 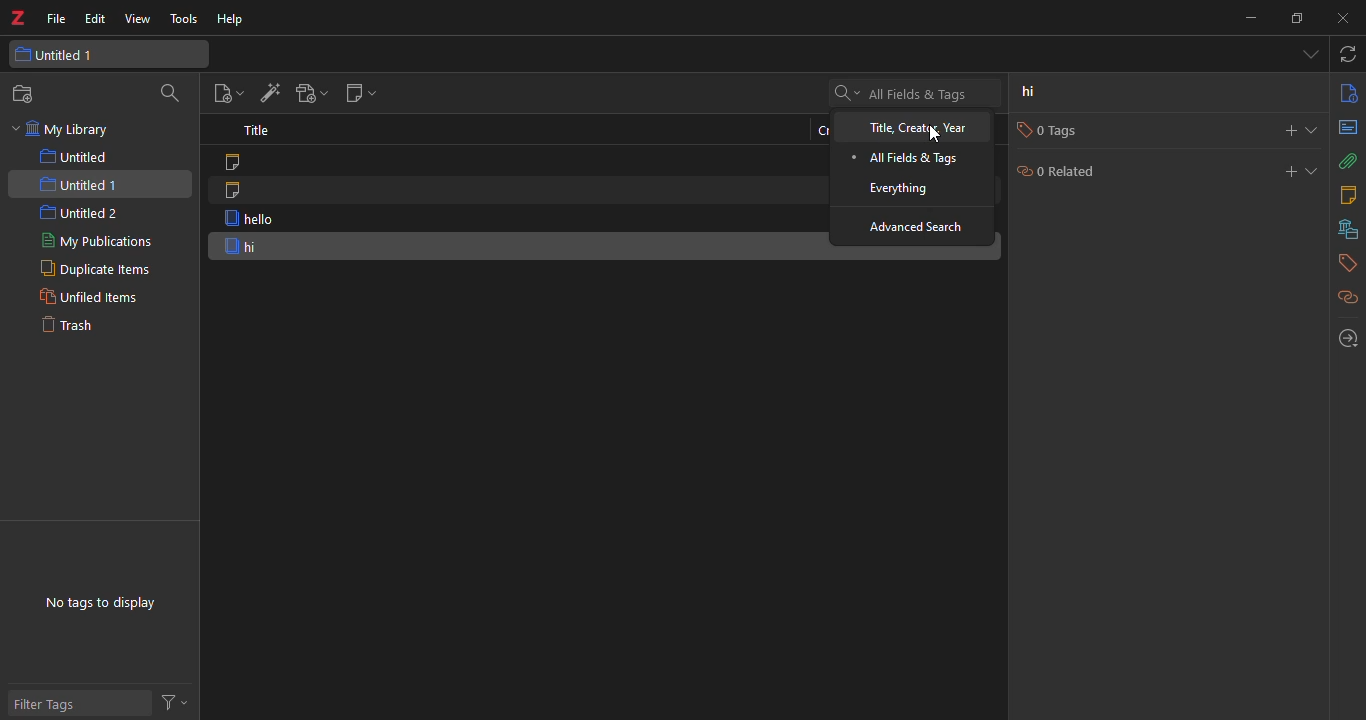 What do you see at coordinates (52, 706) in the screenshot?
I see `filter tags` at bounding box center [52, 706].